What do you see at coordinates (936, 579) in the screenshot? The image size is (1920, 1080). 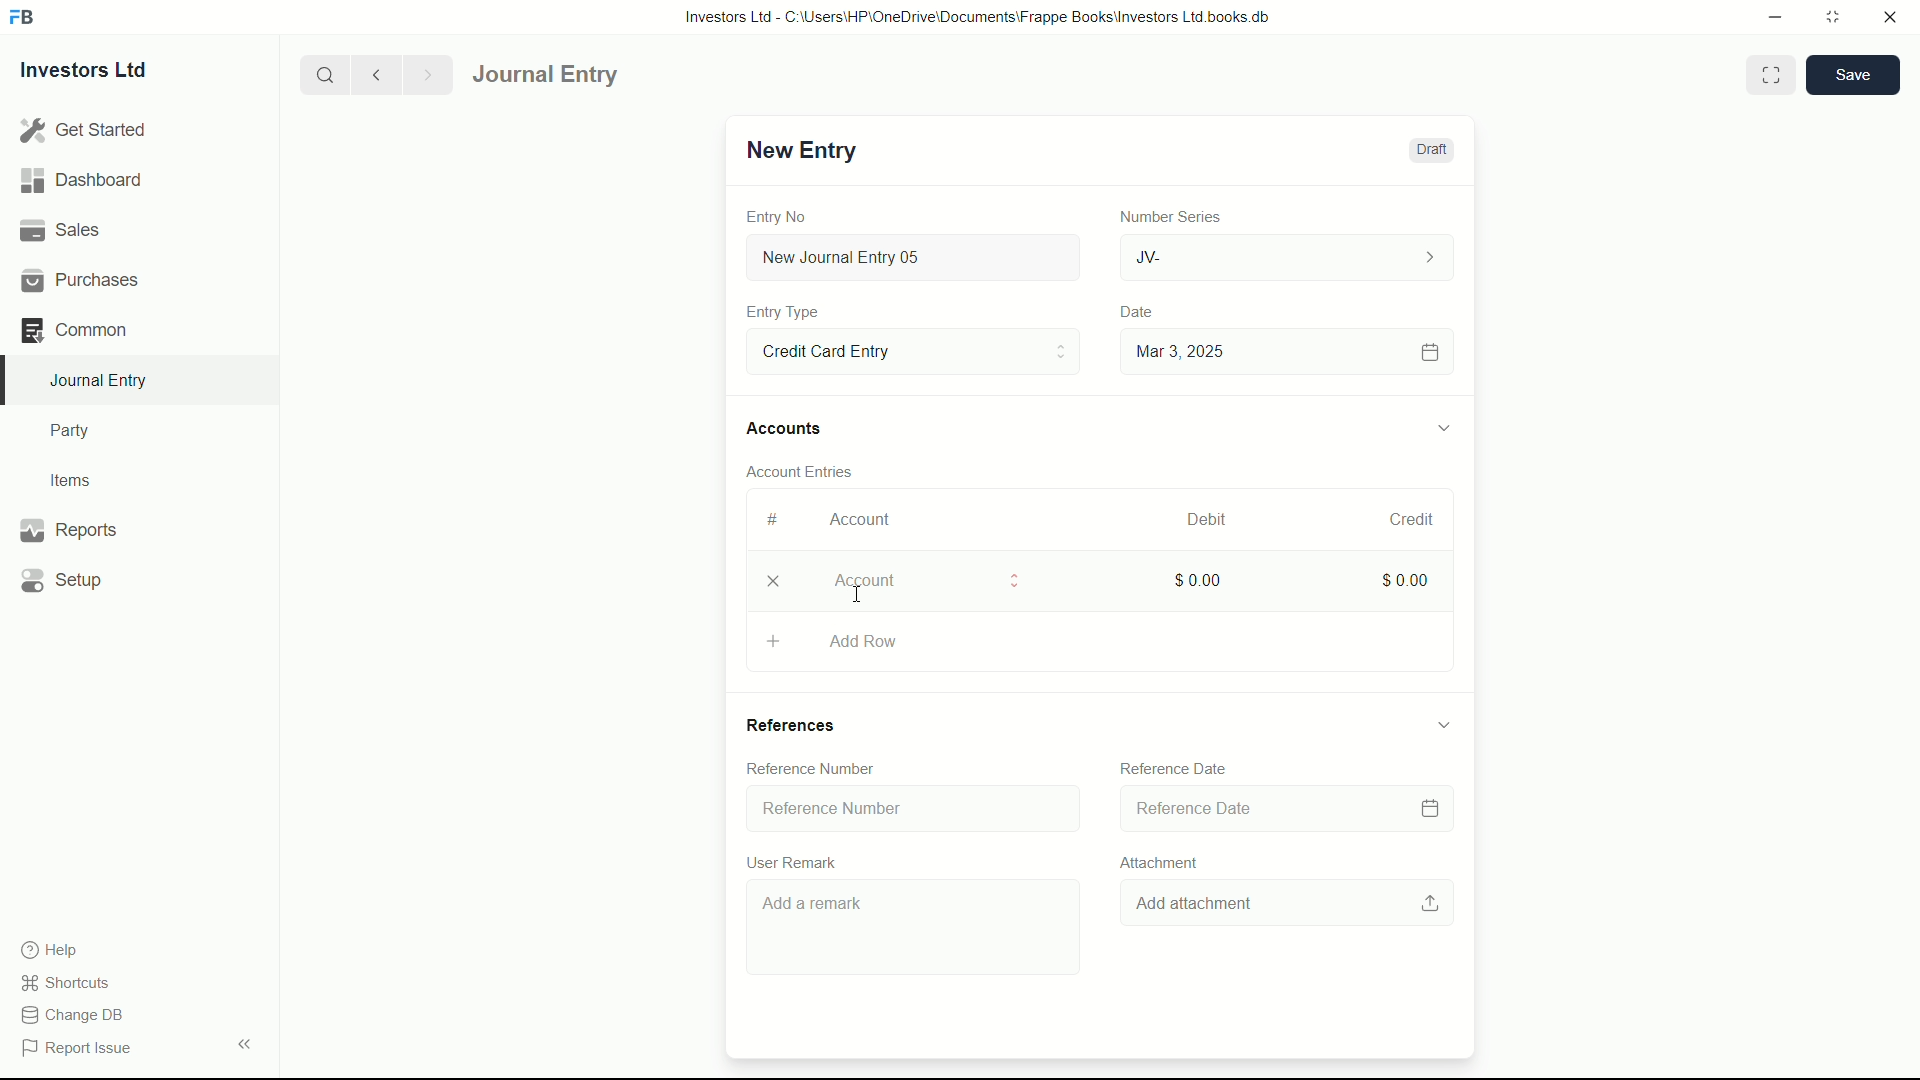 I see `Account` at bounding box center [936, 579].